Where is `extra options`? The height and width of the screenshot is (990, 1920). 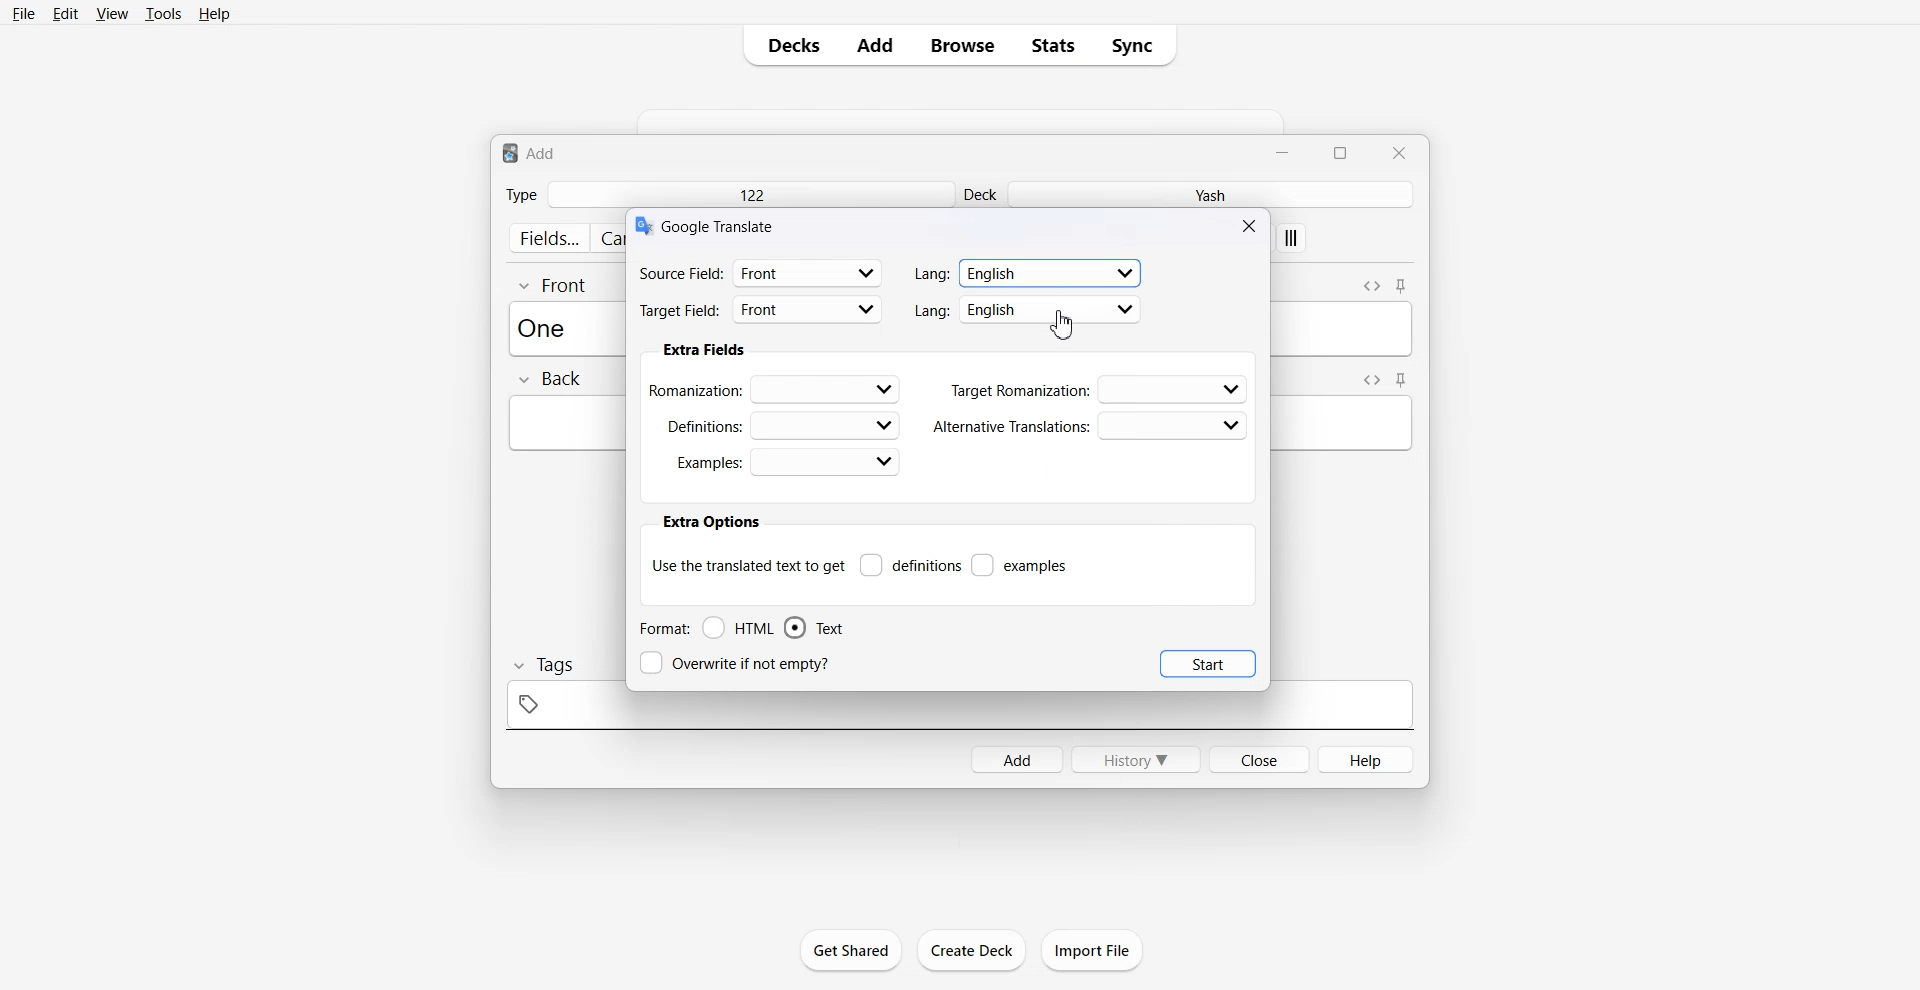 extra options is located at coordinates (710, 522).